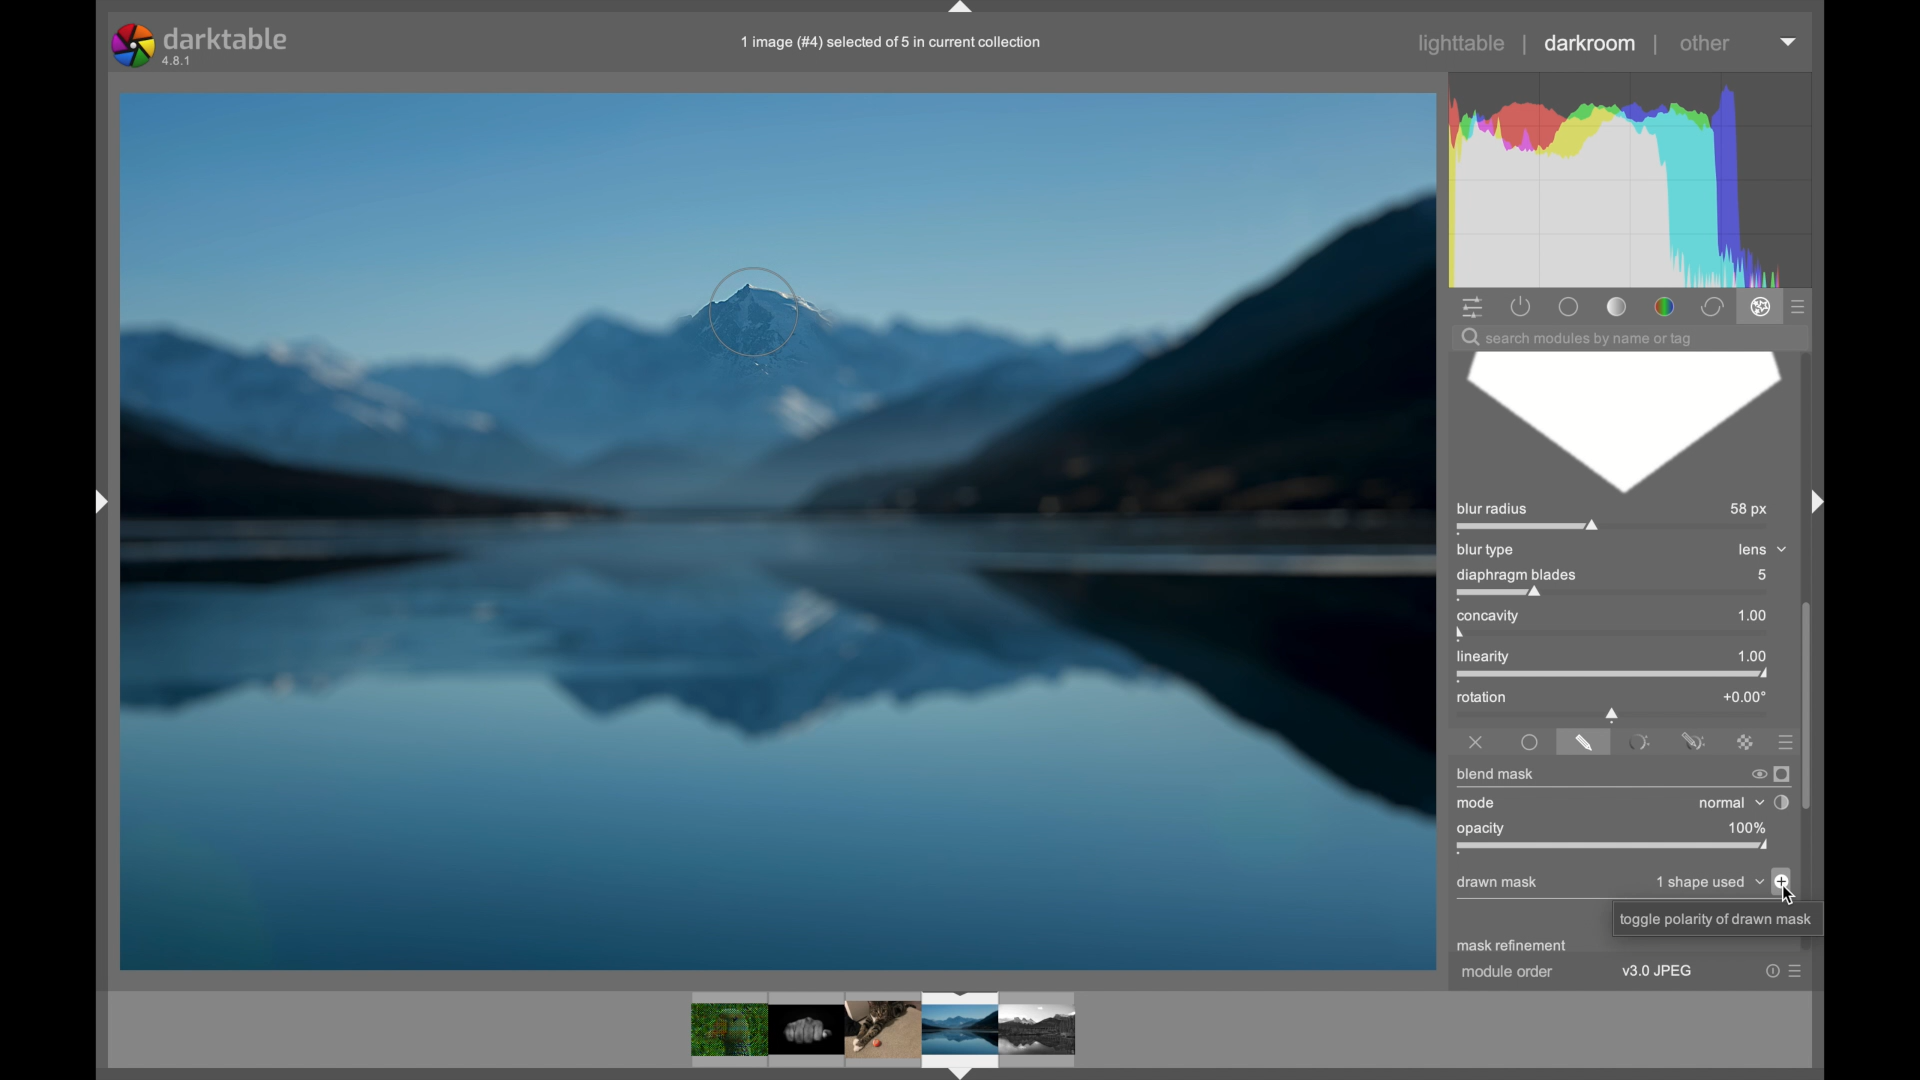 This screenshot has height=1080, width=1920. What do you see at coordinates (1495, 660) in the screenshot?
I see `linearity` at bounding box center [1495, 660].